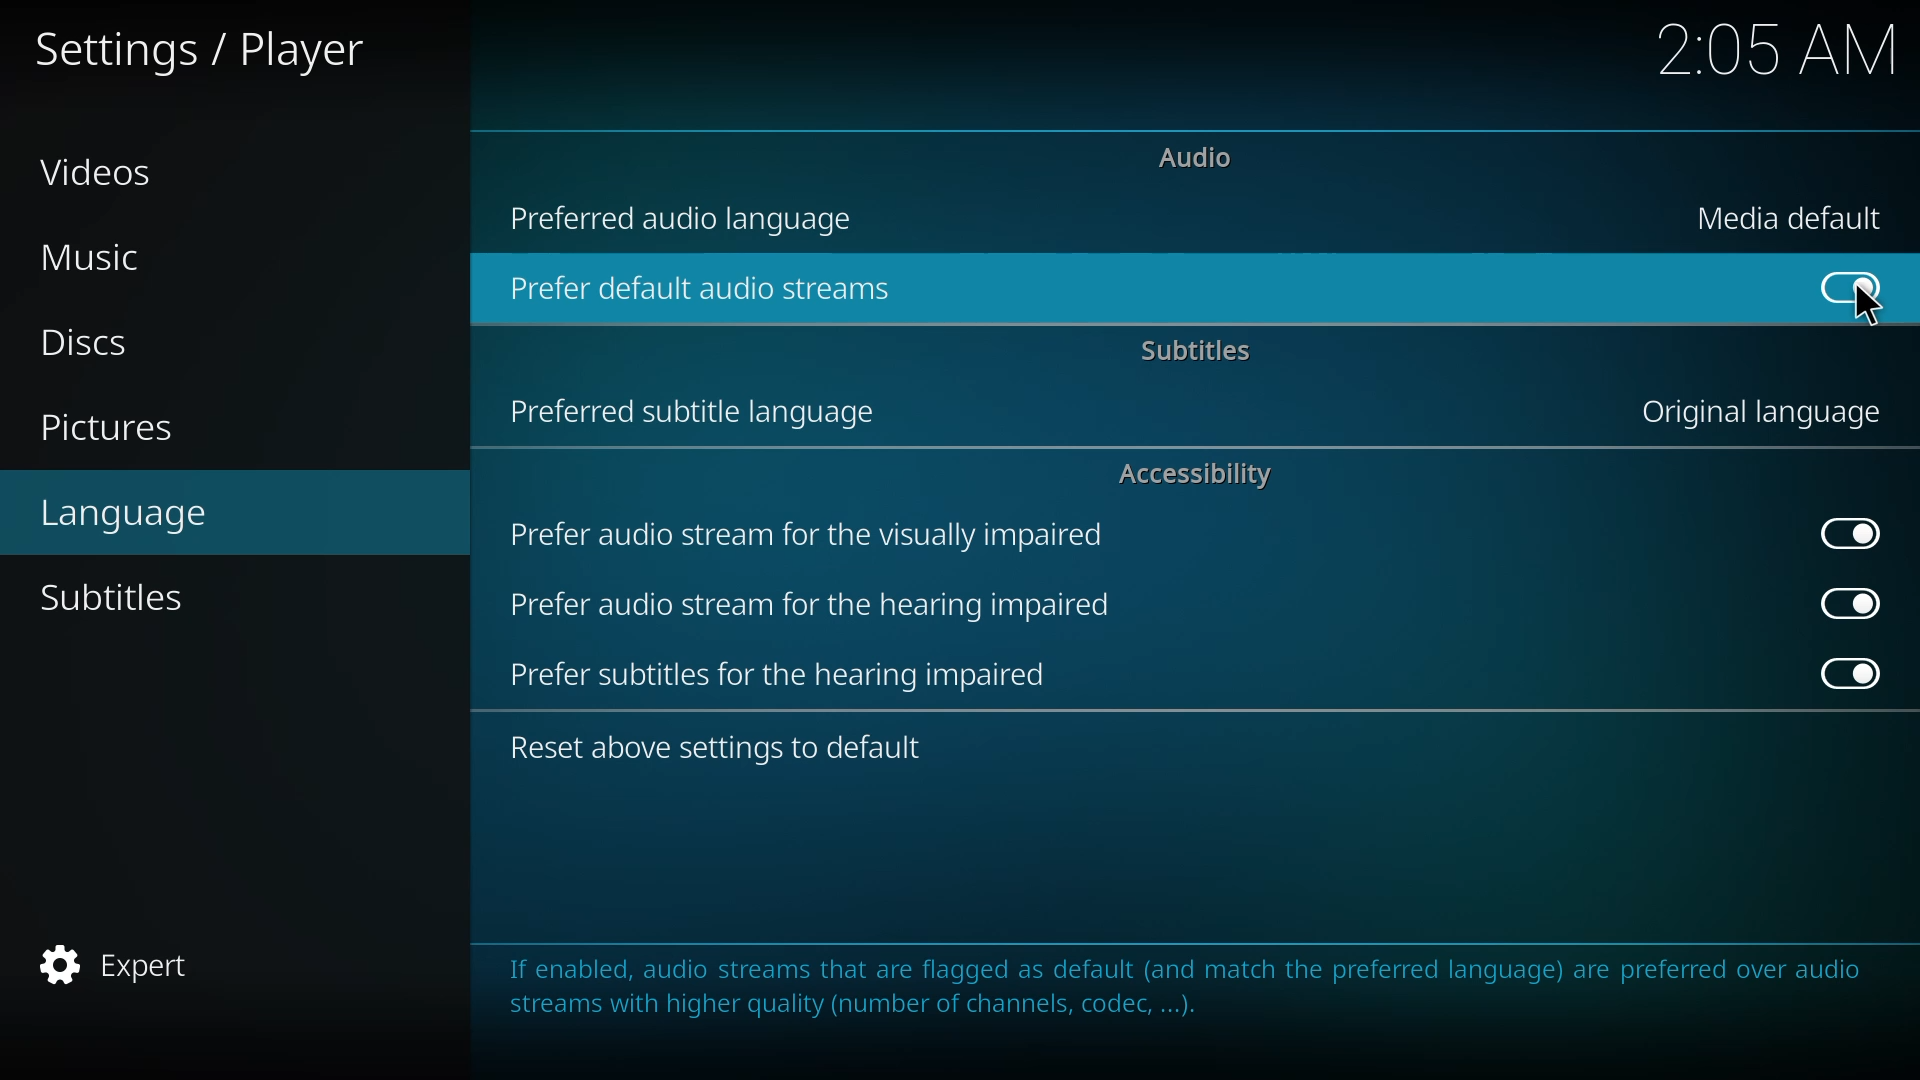 The height and width of the screenshot is (1080, 1920). Describe the element at coordinates (696, 410) in the screenshot. I see `preferred subtitle language` at that location.